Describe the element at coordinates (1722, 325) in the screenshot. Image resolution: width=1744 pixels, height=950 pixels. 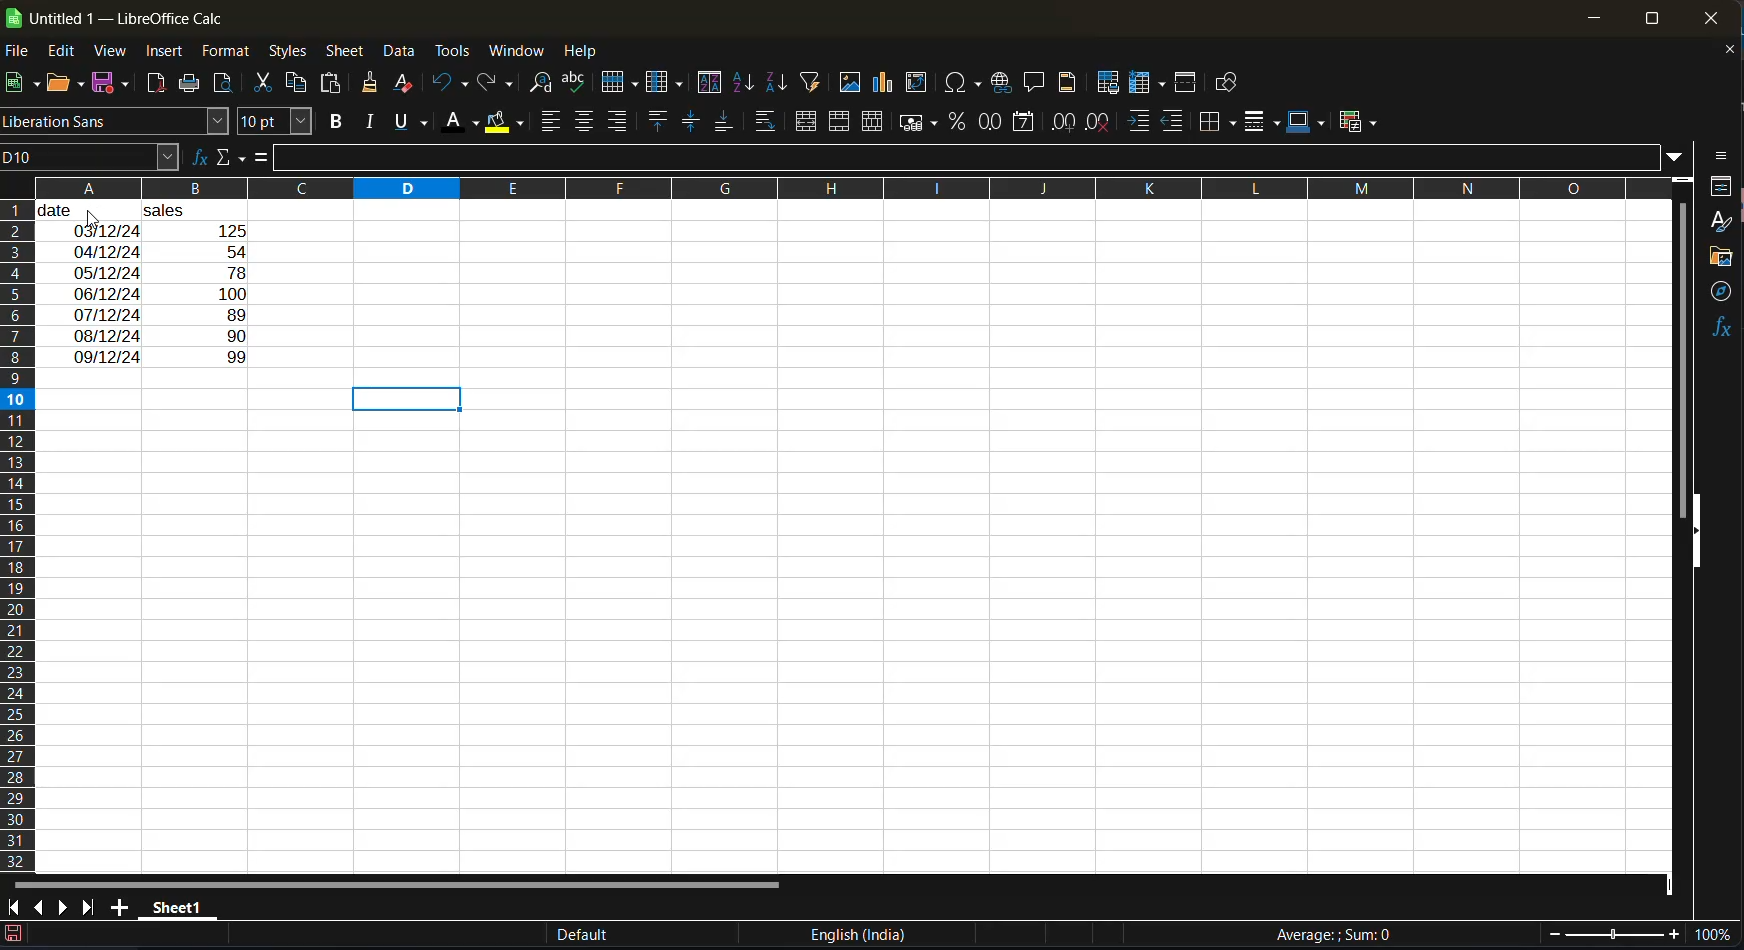
I see `functions` at that location.